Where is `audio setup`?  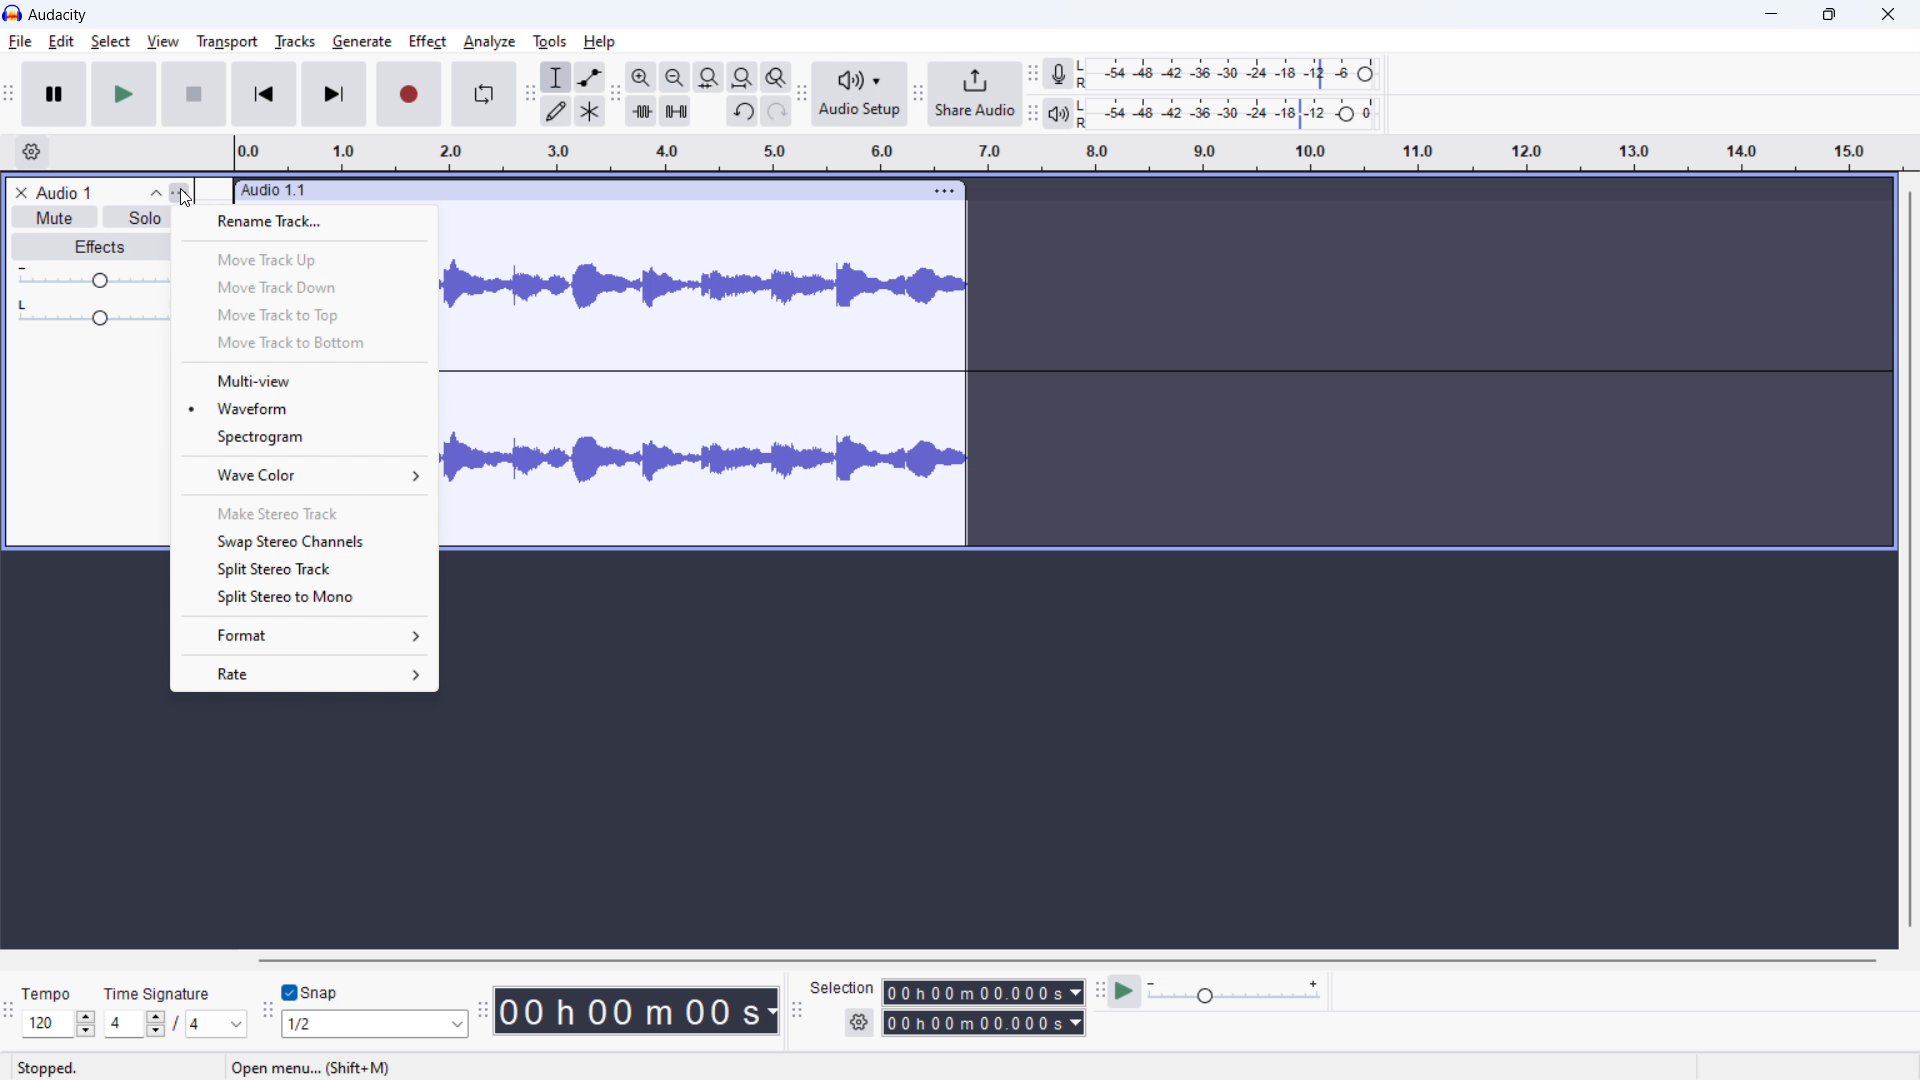
audio setup is located at coordinates (859, 95).